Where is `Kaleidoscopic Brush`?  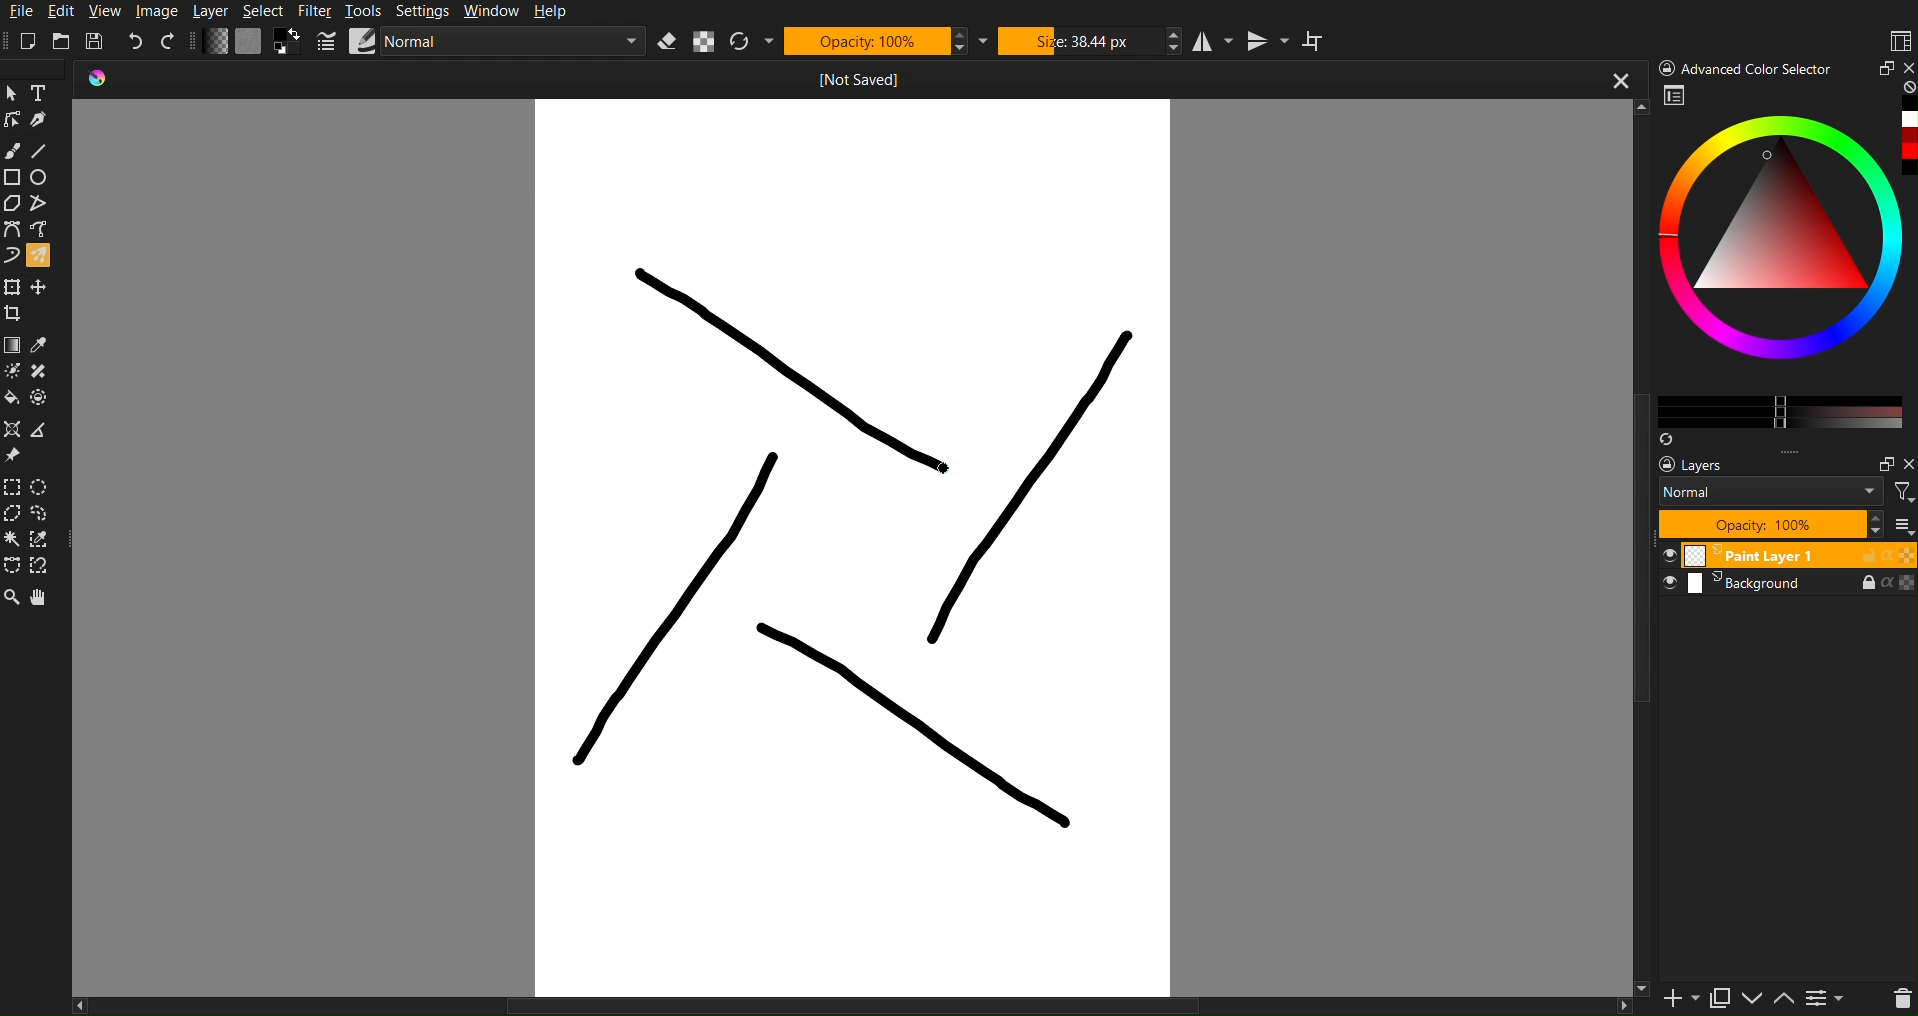 Kaleidoscopic Brush is located at coordinates (860, 546).